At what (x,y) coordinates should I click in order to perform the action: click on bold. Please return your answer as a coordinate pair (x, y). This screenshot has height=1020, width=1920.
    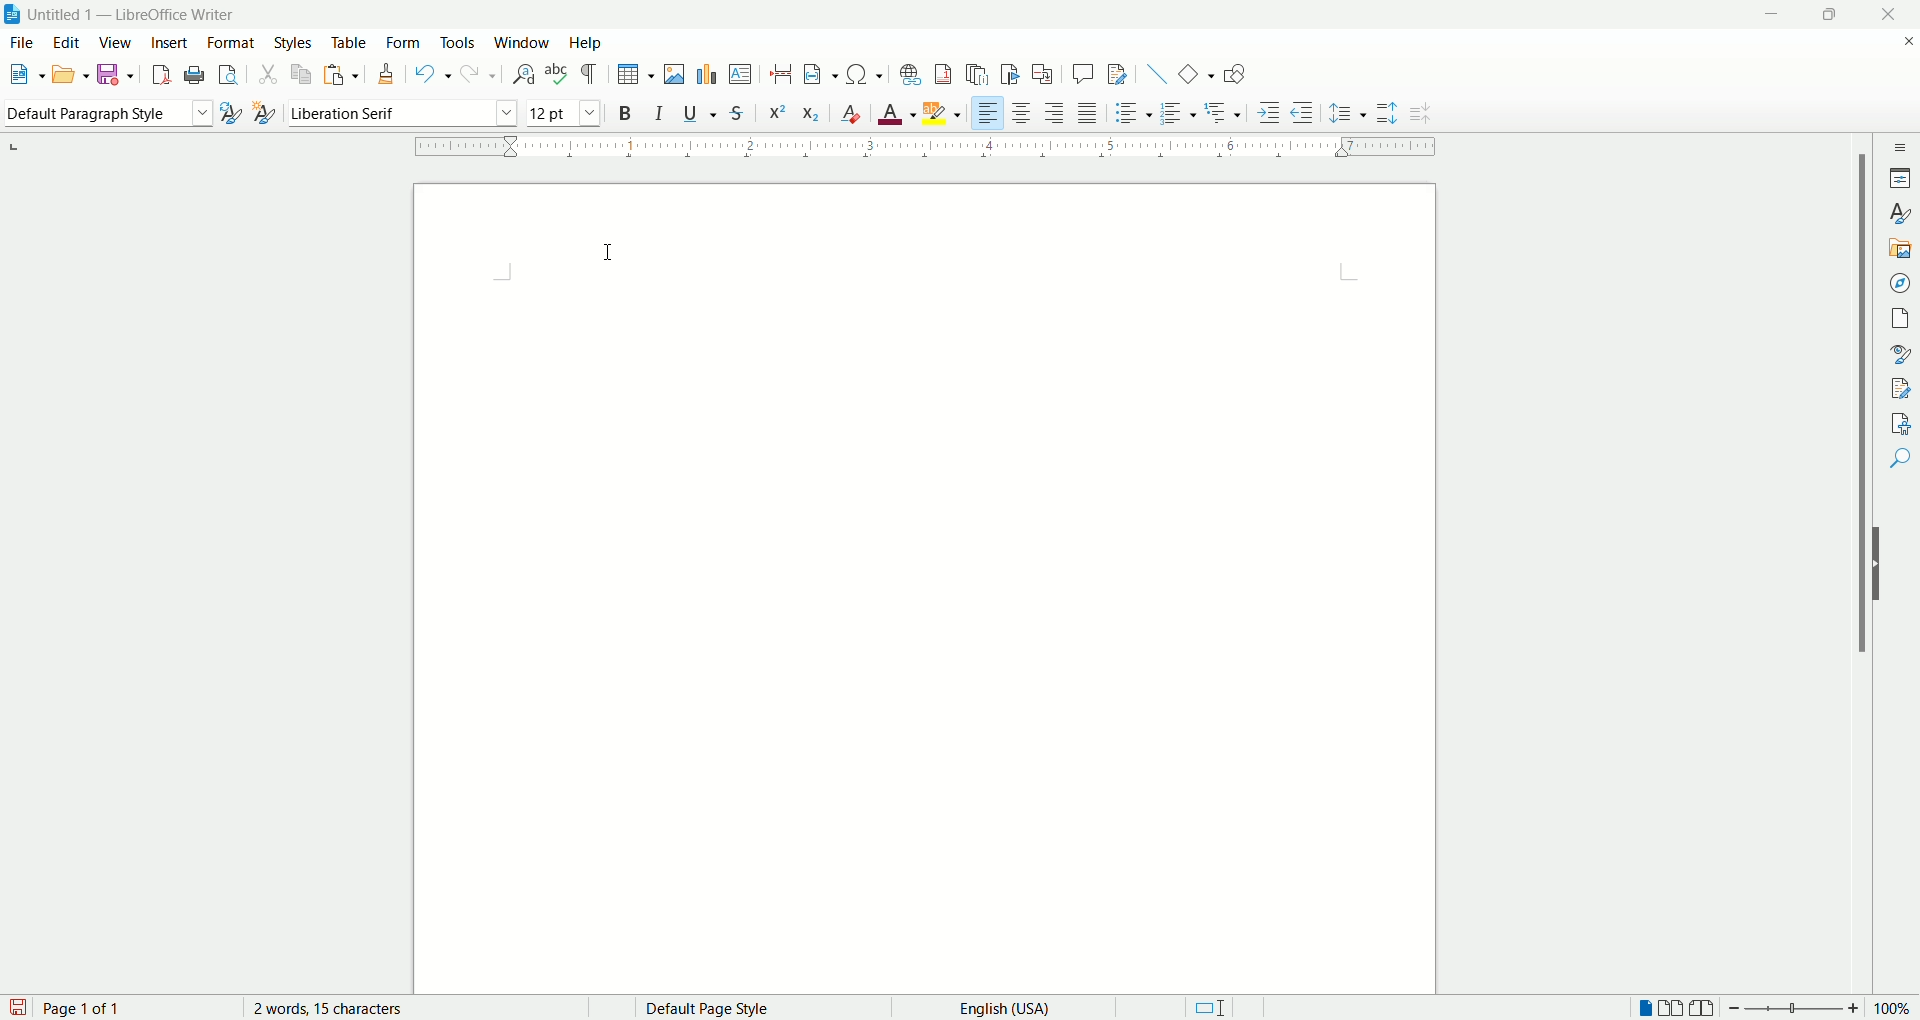
    Looking at the image, I should click on (622, 117).